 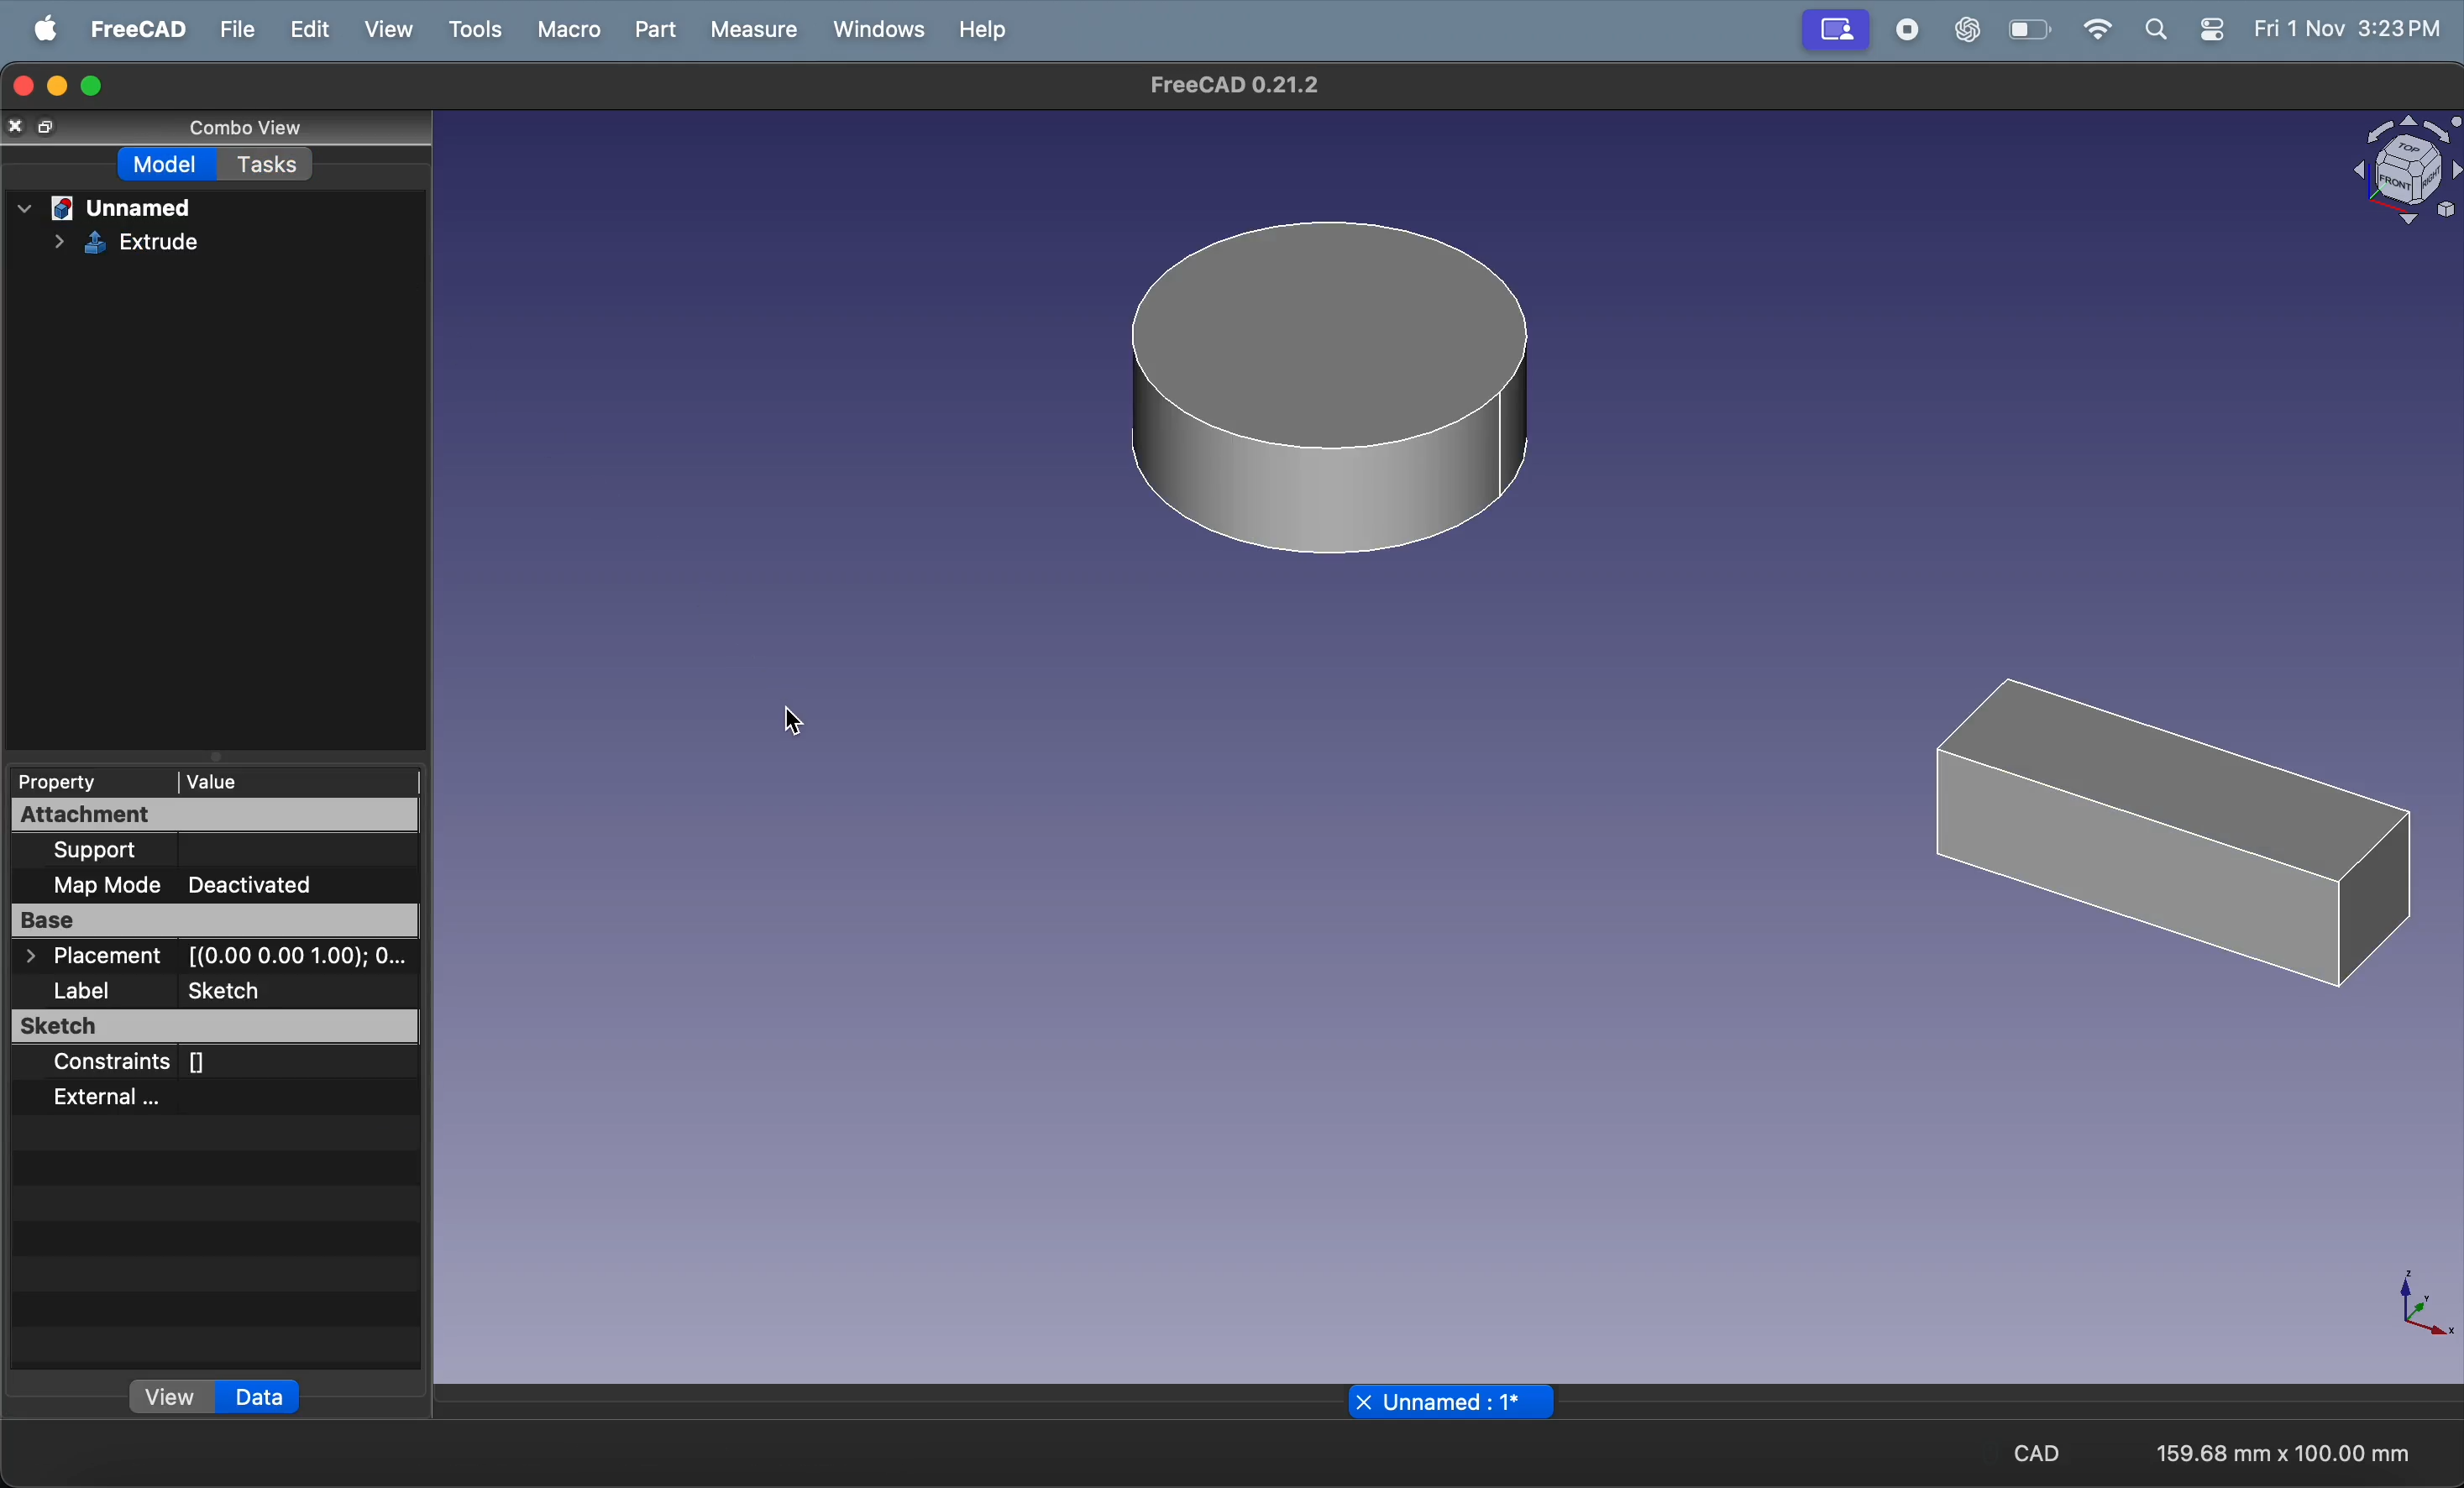 What do you see at coordinates (102, 1099) in the screenshot?
I see `External ...` at bounding box center [102, 1099].